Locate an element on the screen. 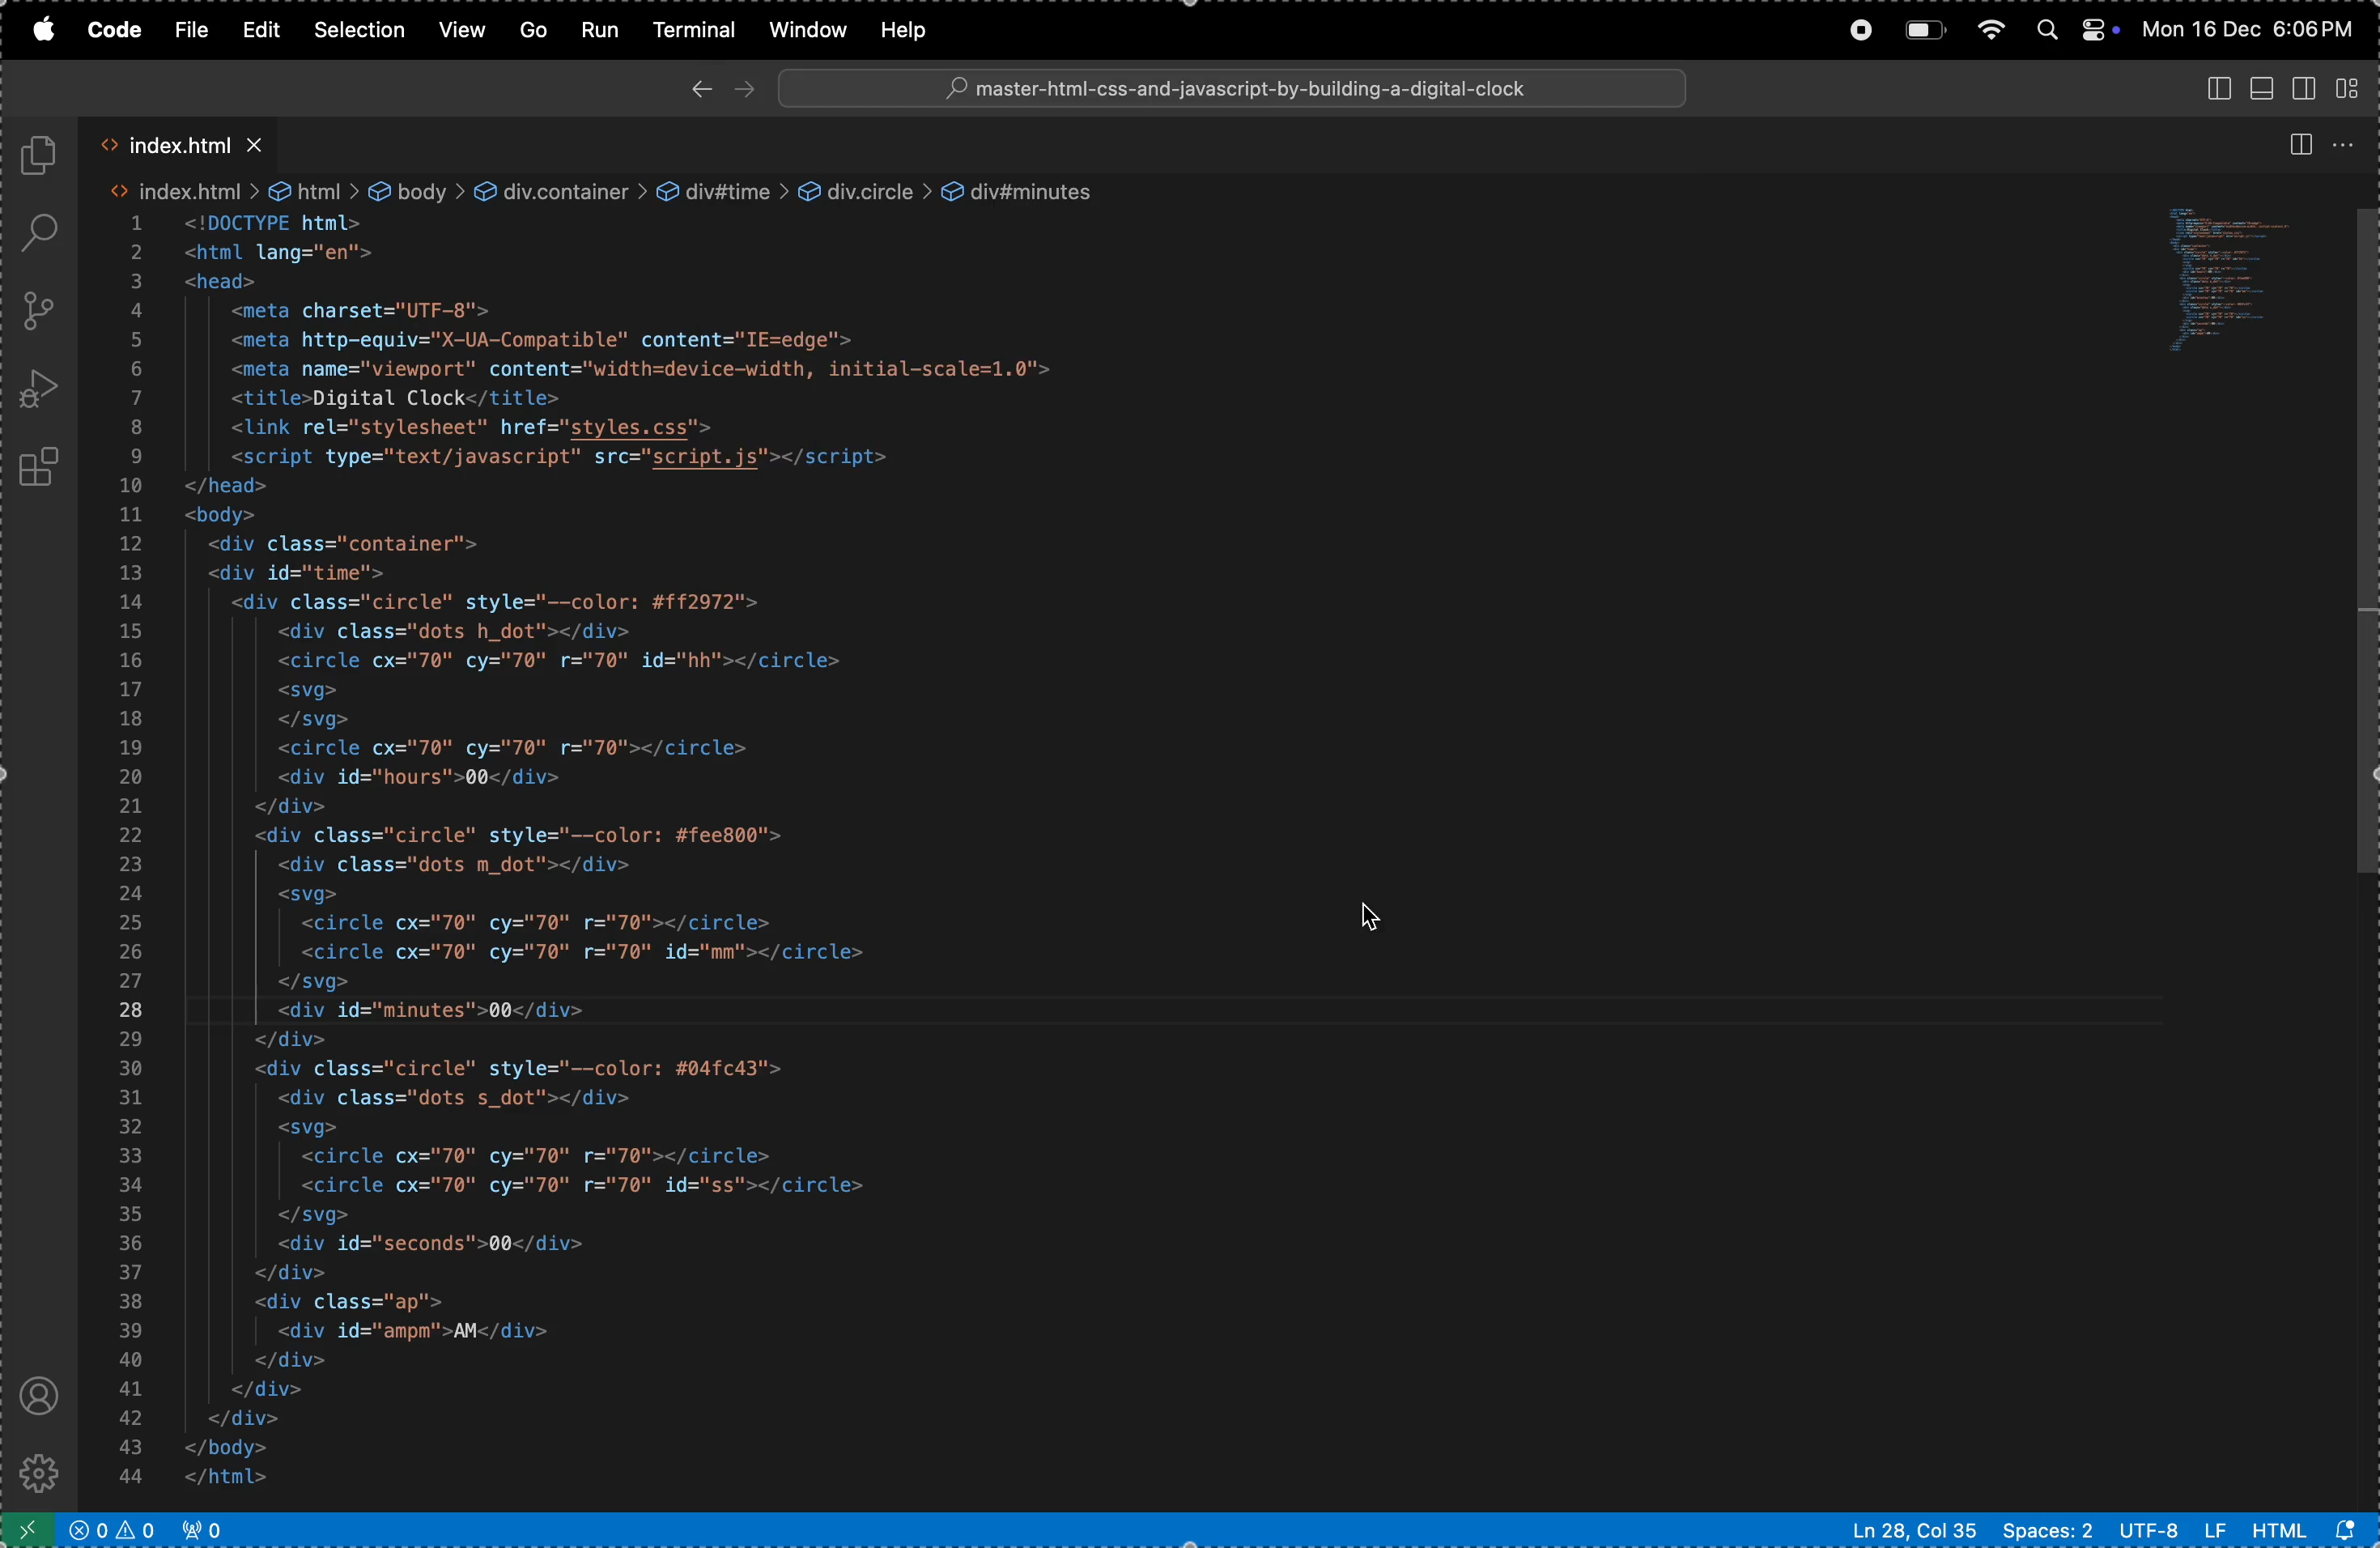 The width and height of the screenshot is (2380, 1548). toggle panel is located at coordinates (2260, 88).